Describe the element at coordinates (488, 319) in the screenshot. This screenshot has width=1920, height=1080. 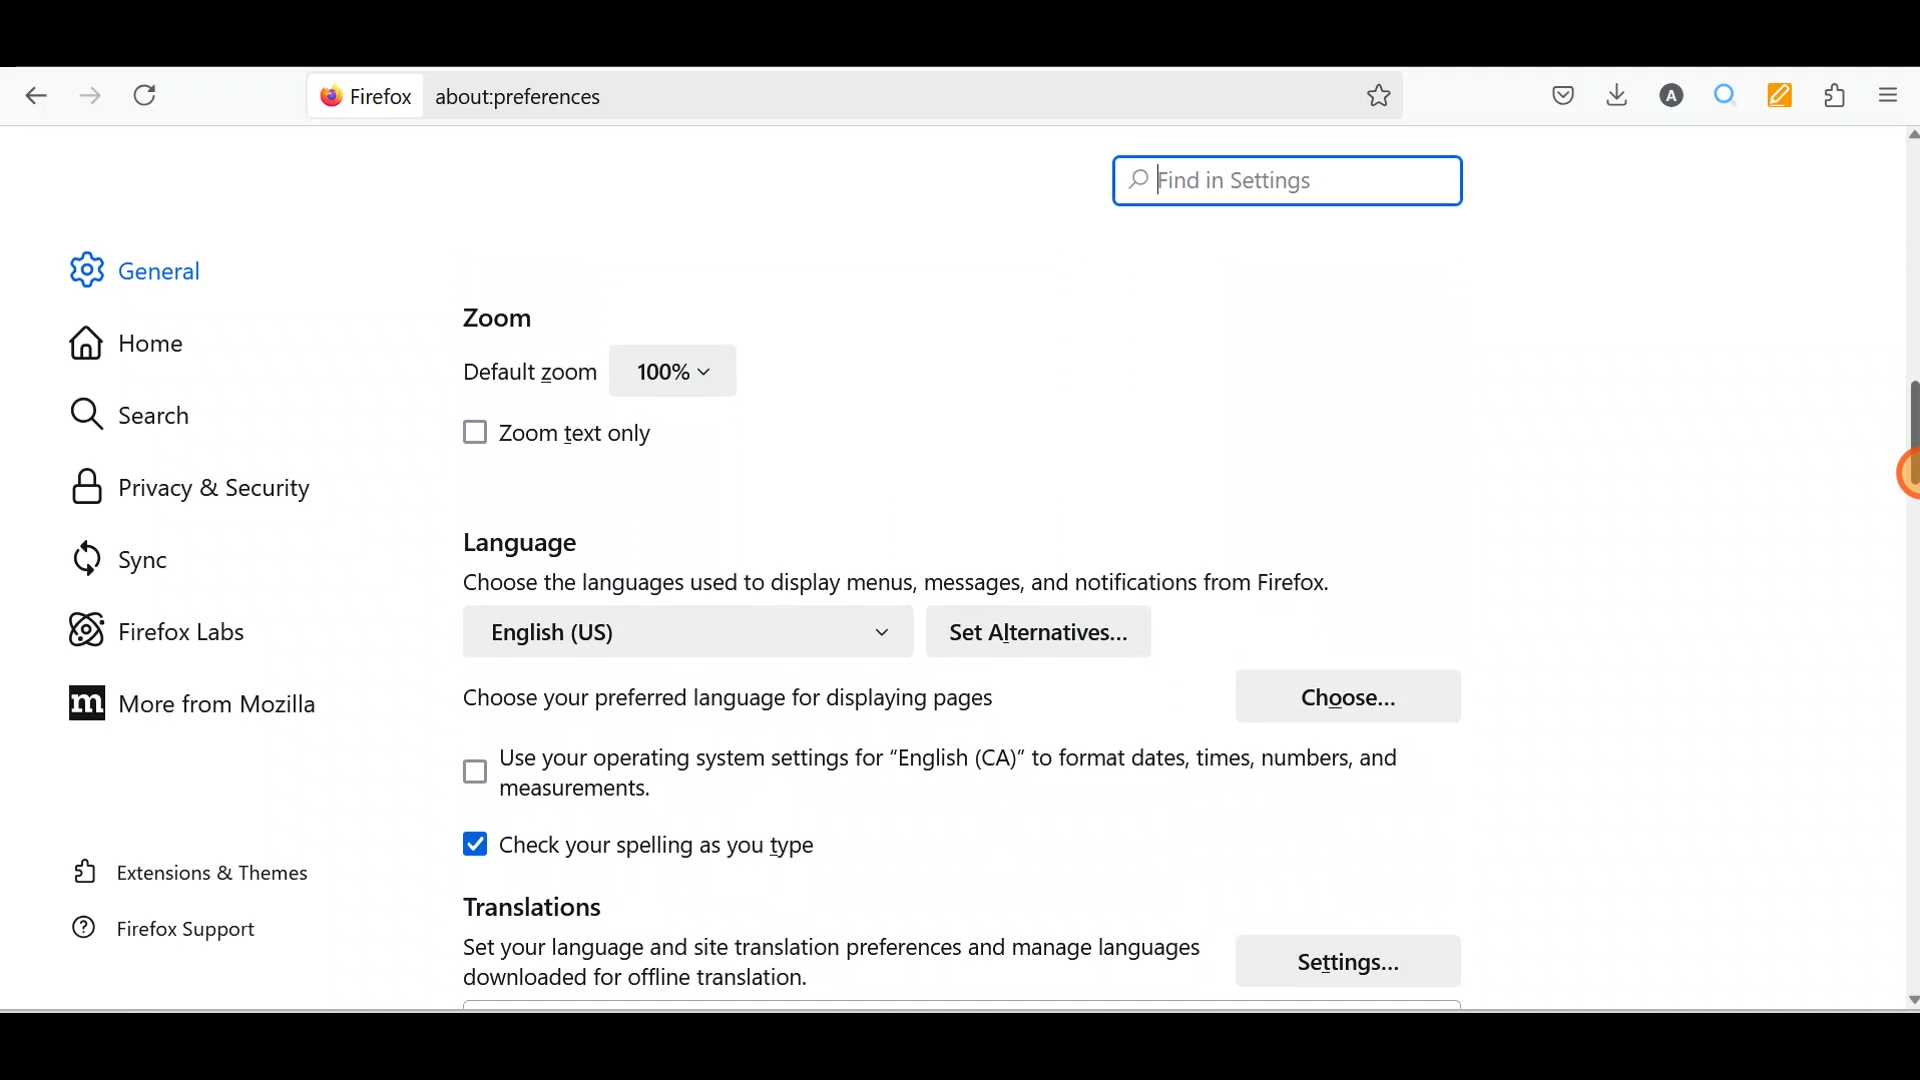
I see `Zoom` at that location.